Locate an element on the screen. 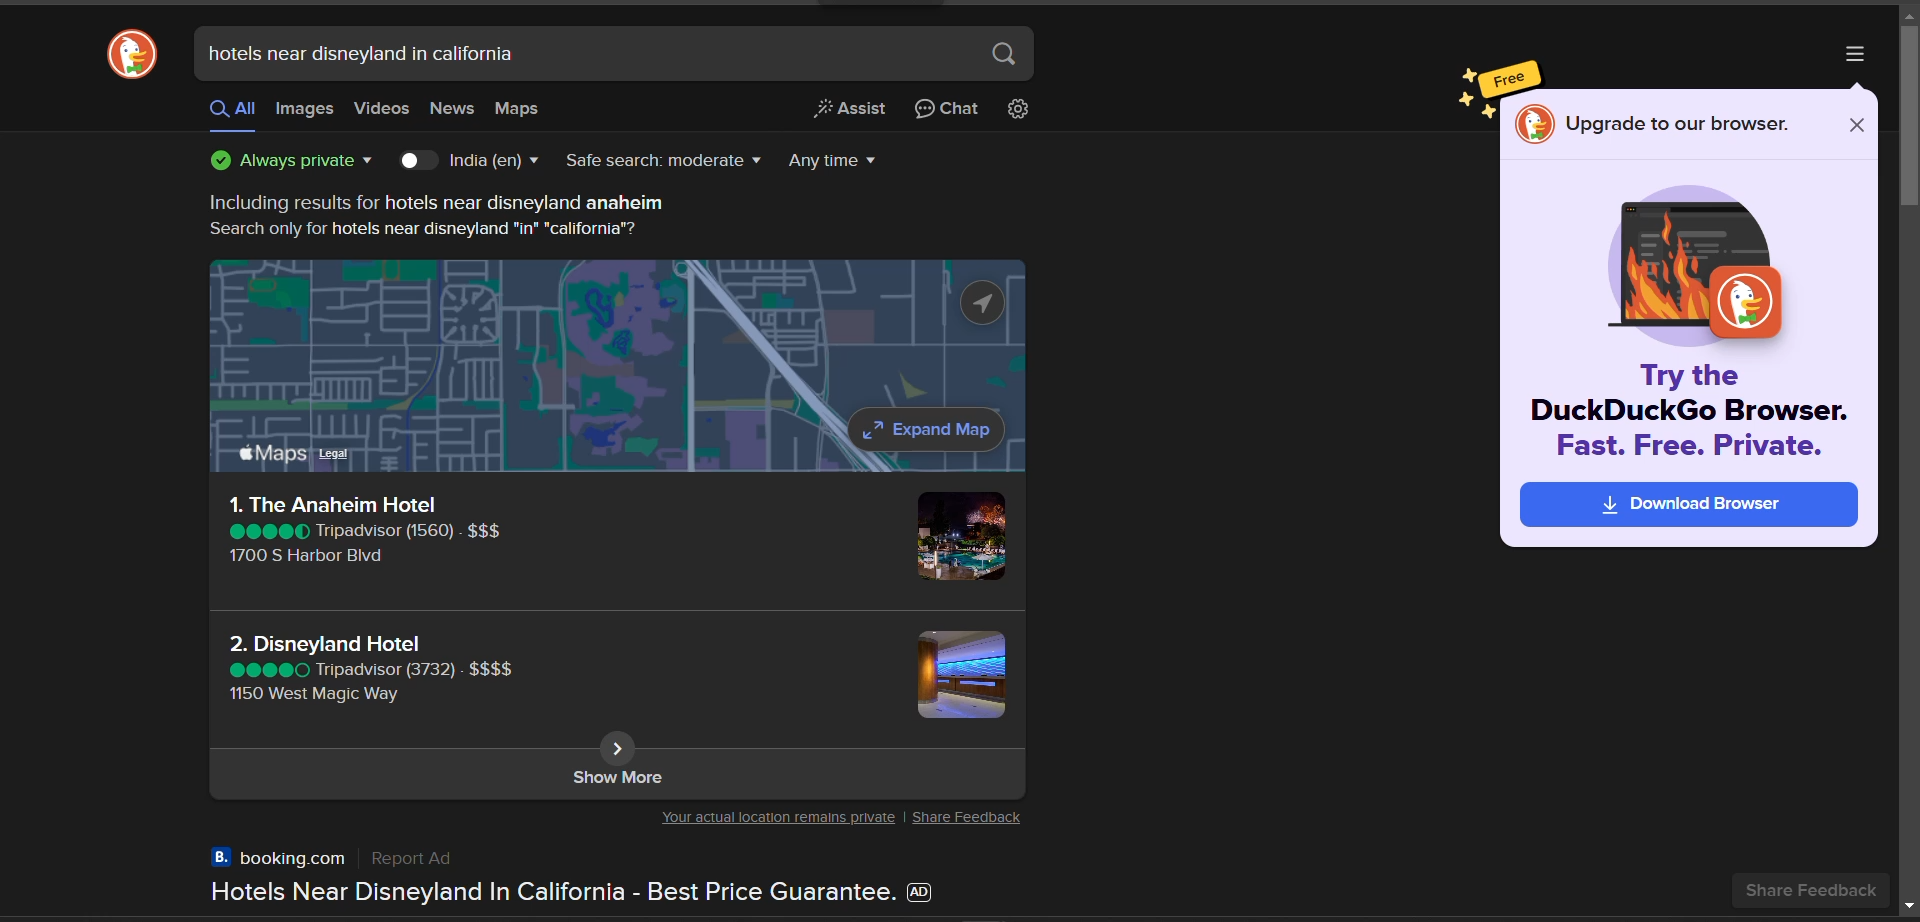  safe search filter is located at coordinates (661, 165).